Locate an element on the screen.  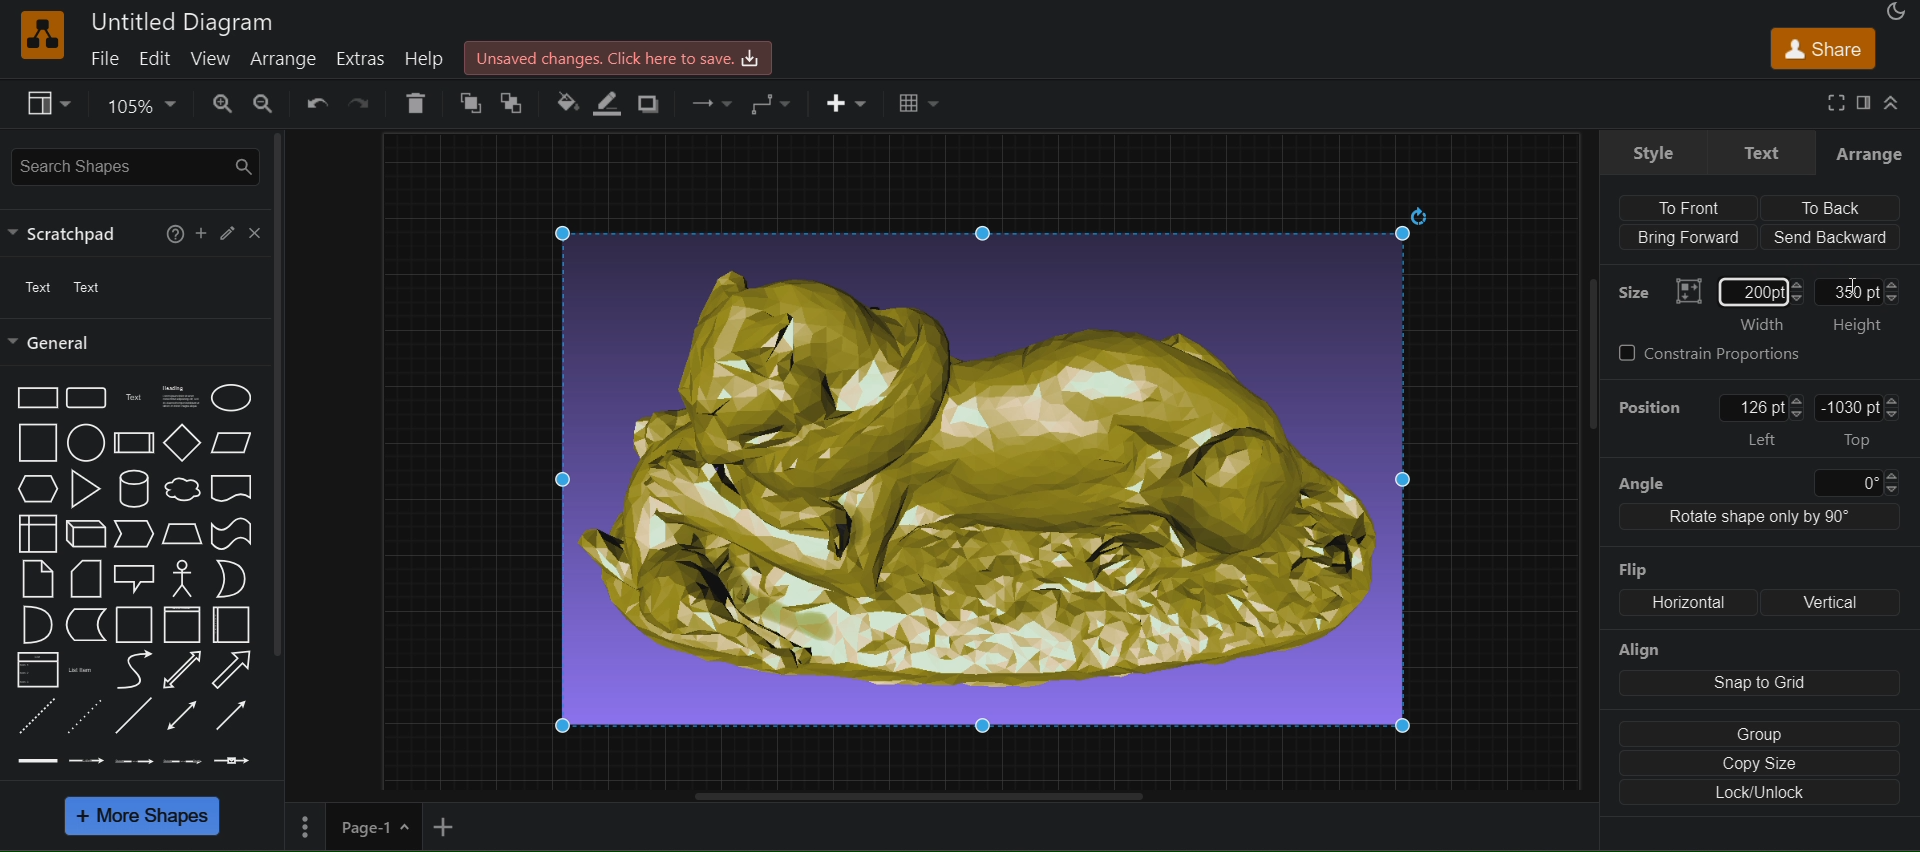
copy size is located at coordinates (1759, 765).